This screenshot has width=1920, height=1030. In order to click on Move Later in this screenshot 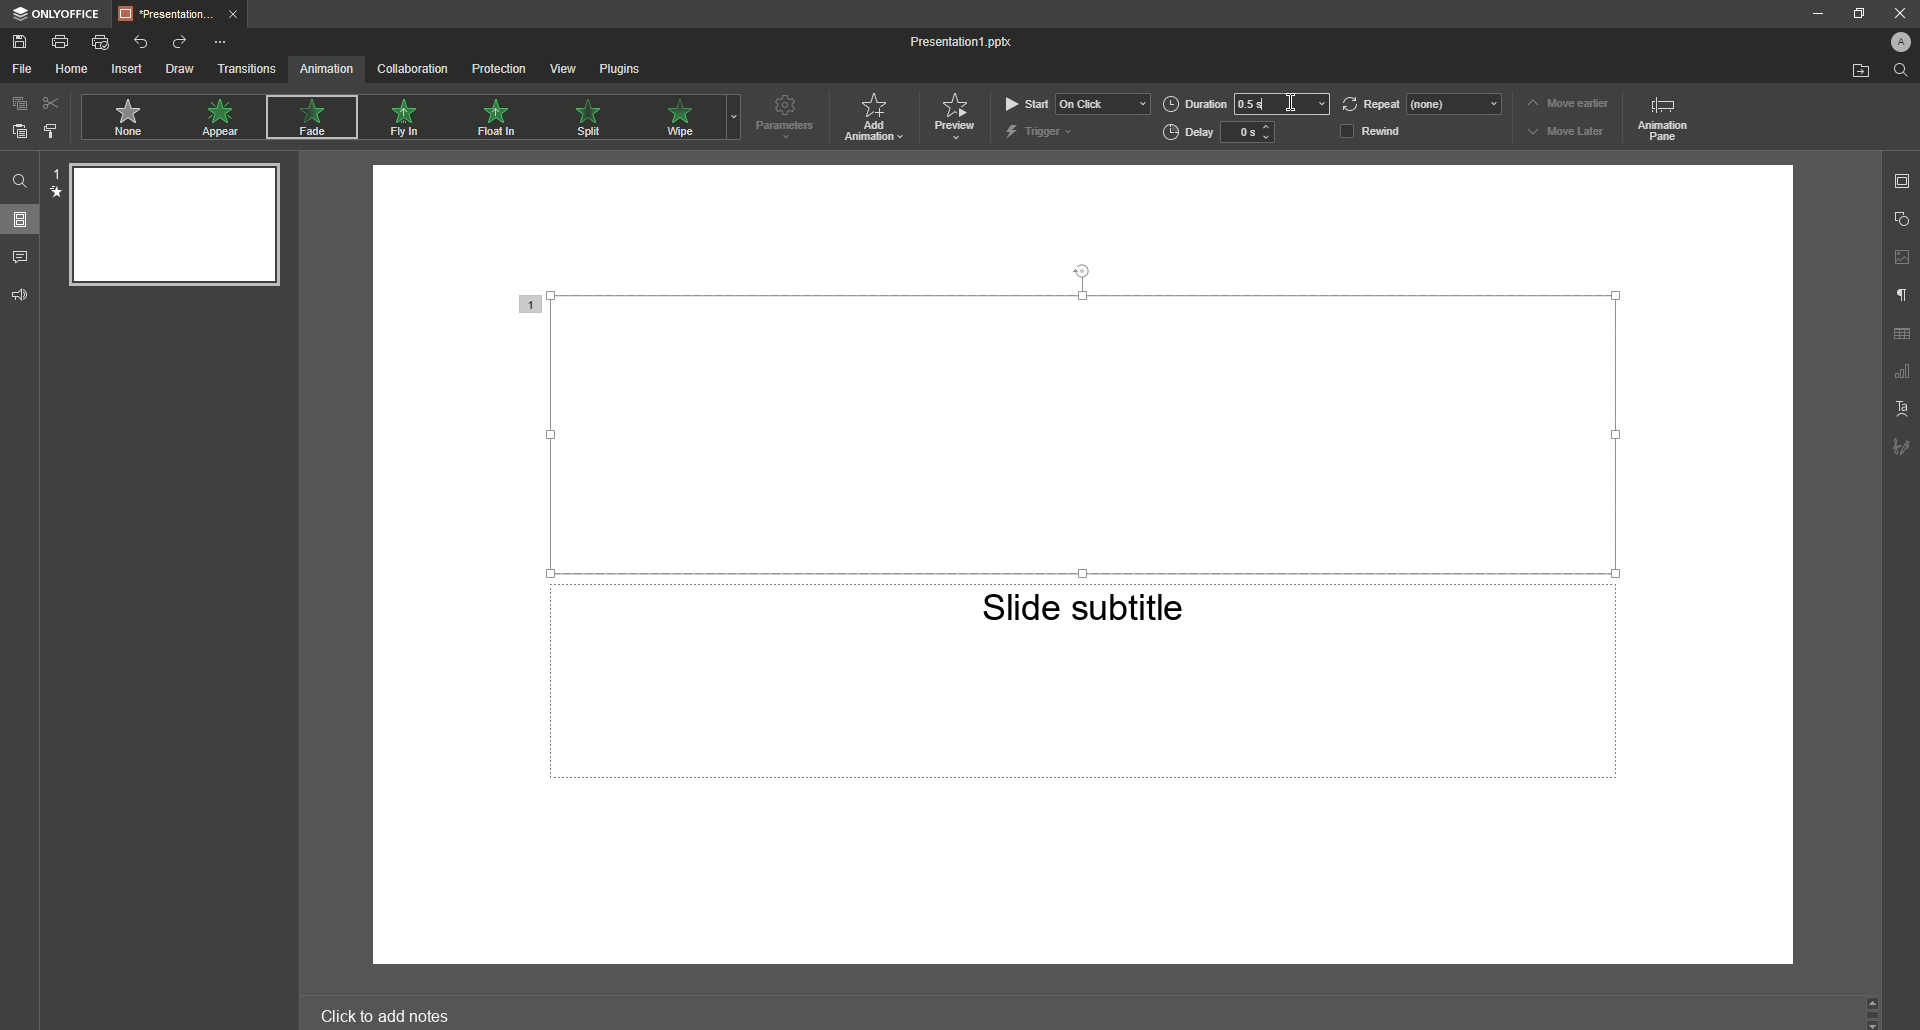, I will do `click(1570, 131)`.